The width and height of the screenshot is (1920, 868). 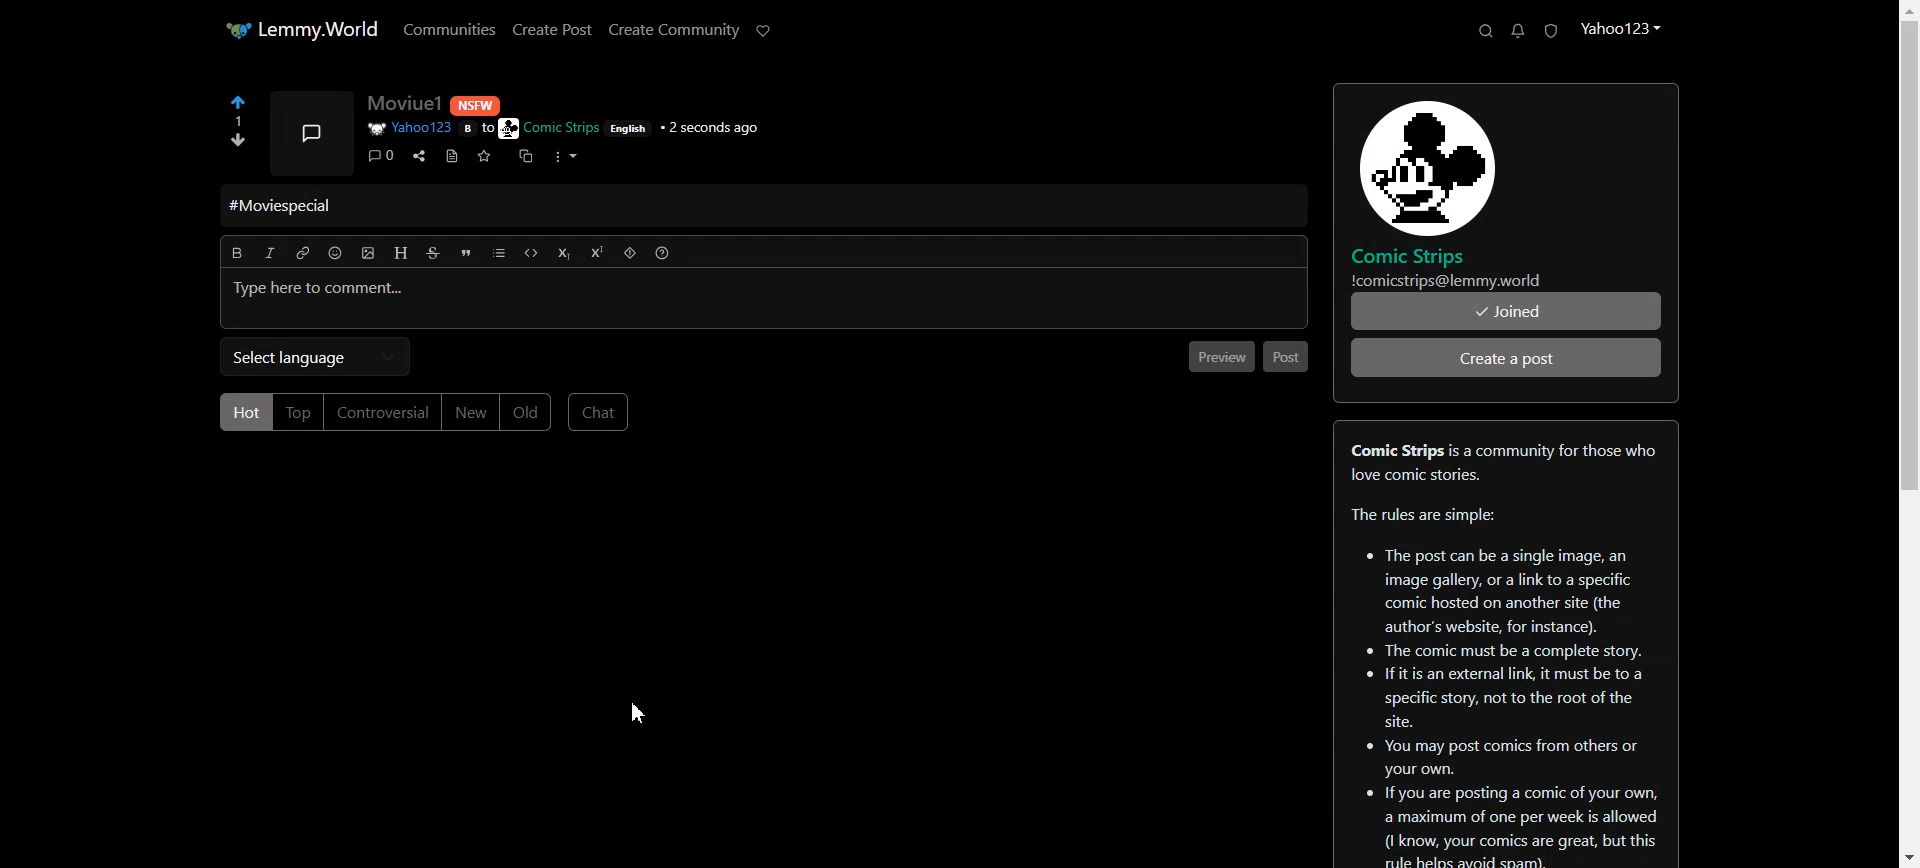 What do you see at coordinates (236, 111) in the screenshot?
I see `Upvote` at bounding box center [236, 111].